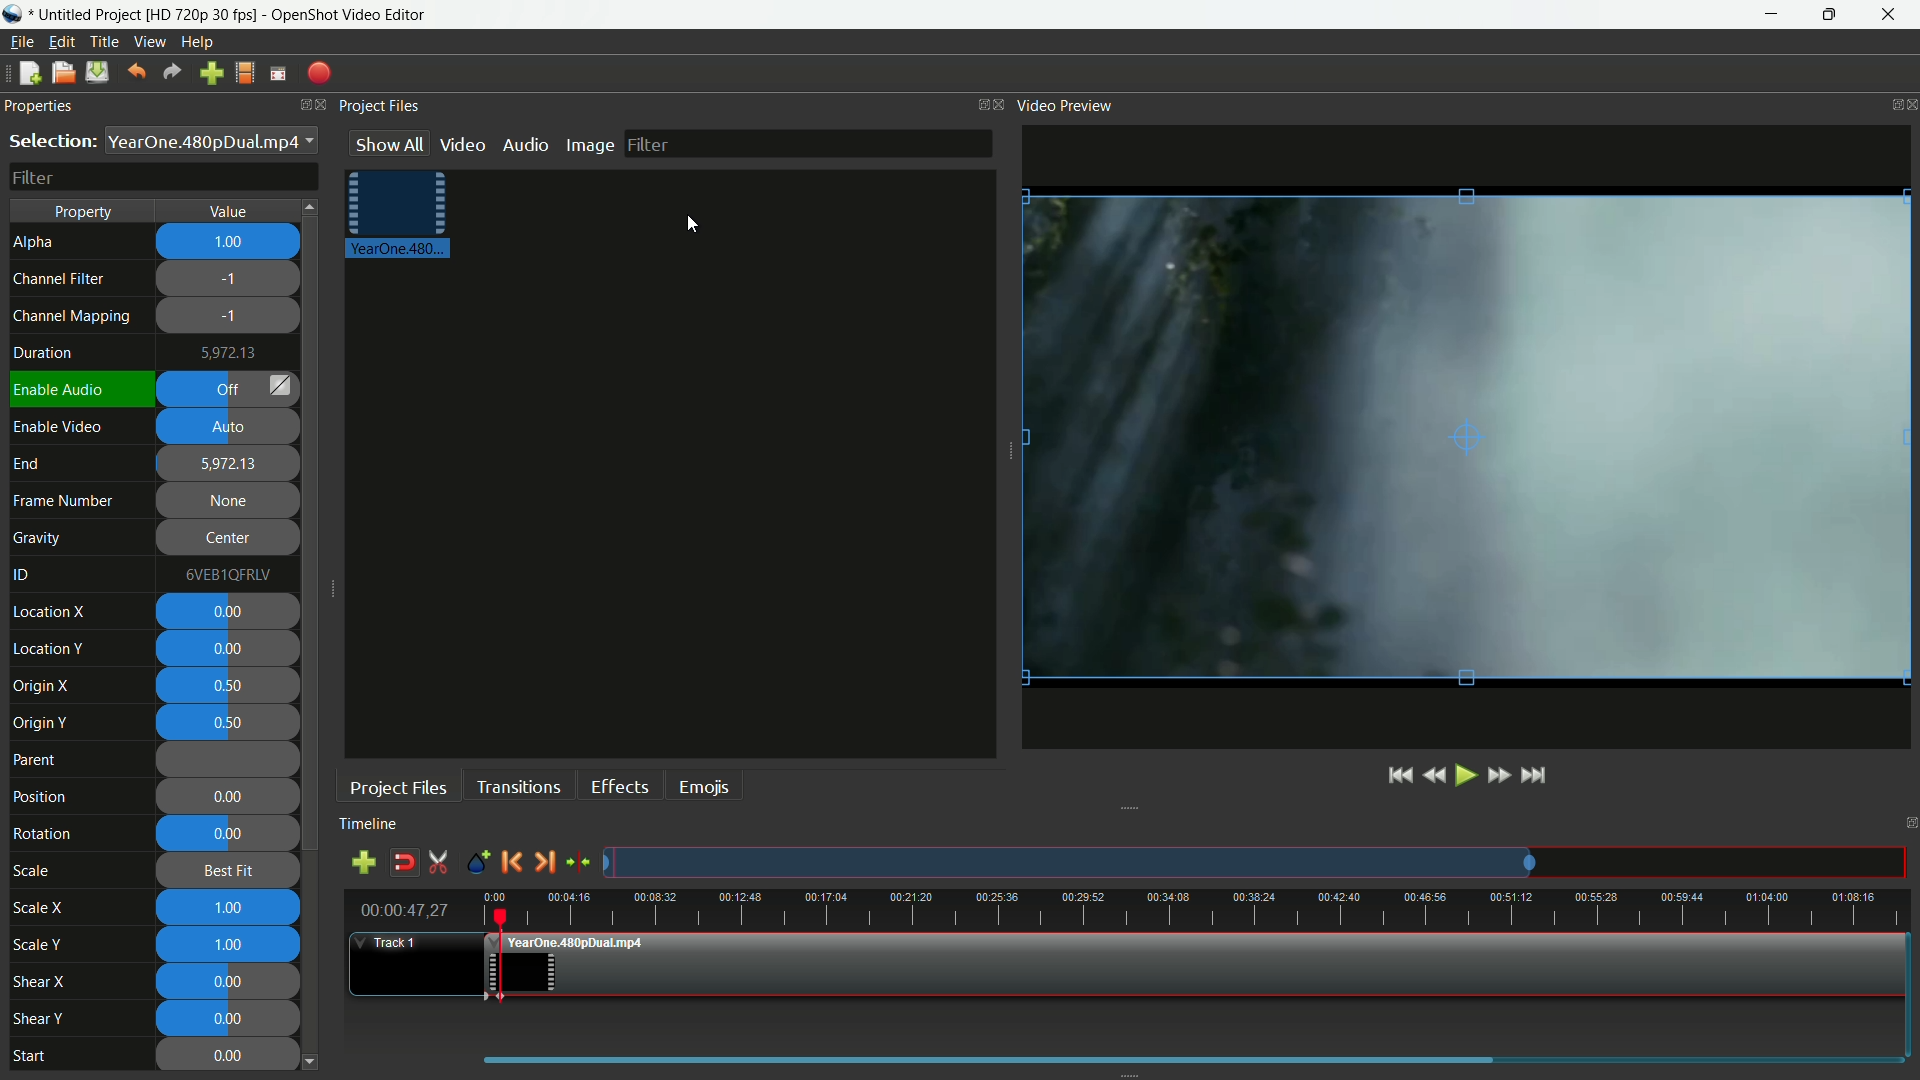 Image resolution: width=1920 pixels, height=1080 pixels. I want to click on duration, so click(40, 353).